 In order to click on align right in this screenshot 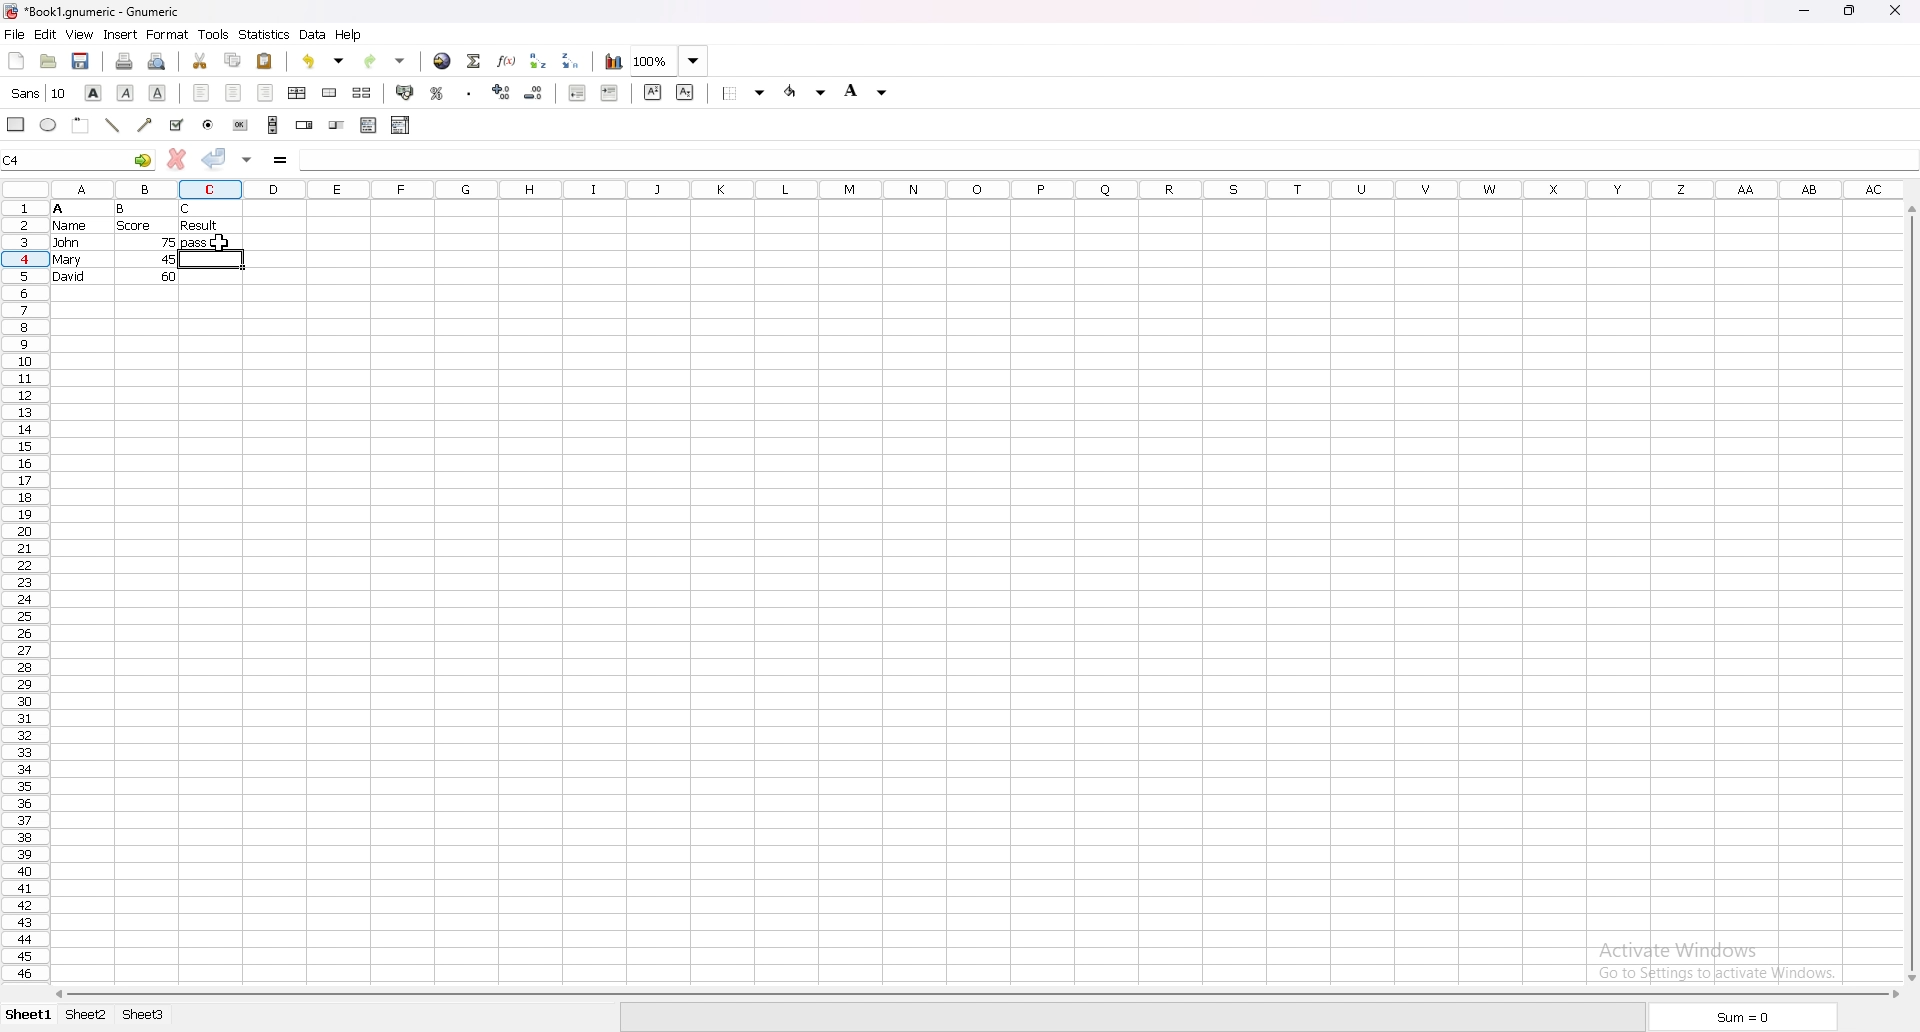, I will do `click(266, 93)`.